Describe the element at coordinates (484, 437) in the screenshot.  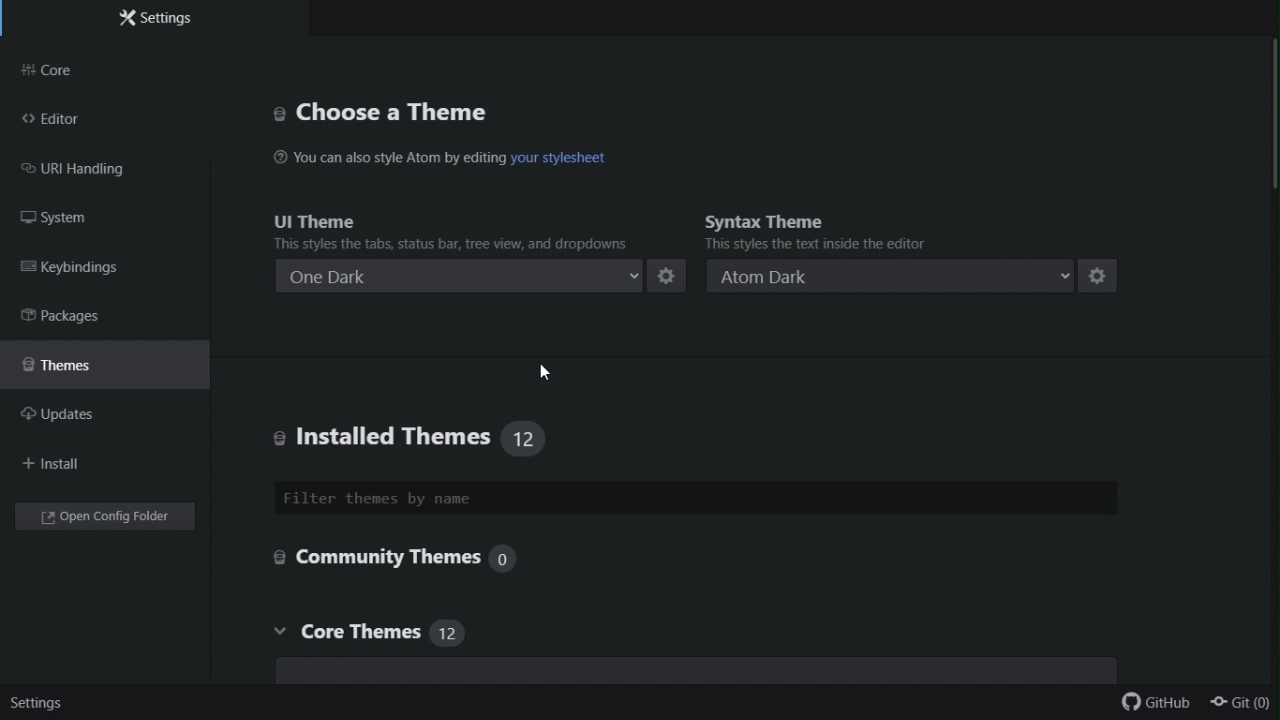
I see `Installed themes` at that location.